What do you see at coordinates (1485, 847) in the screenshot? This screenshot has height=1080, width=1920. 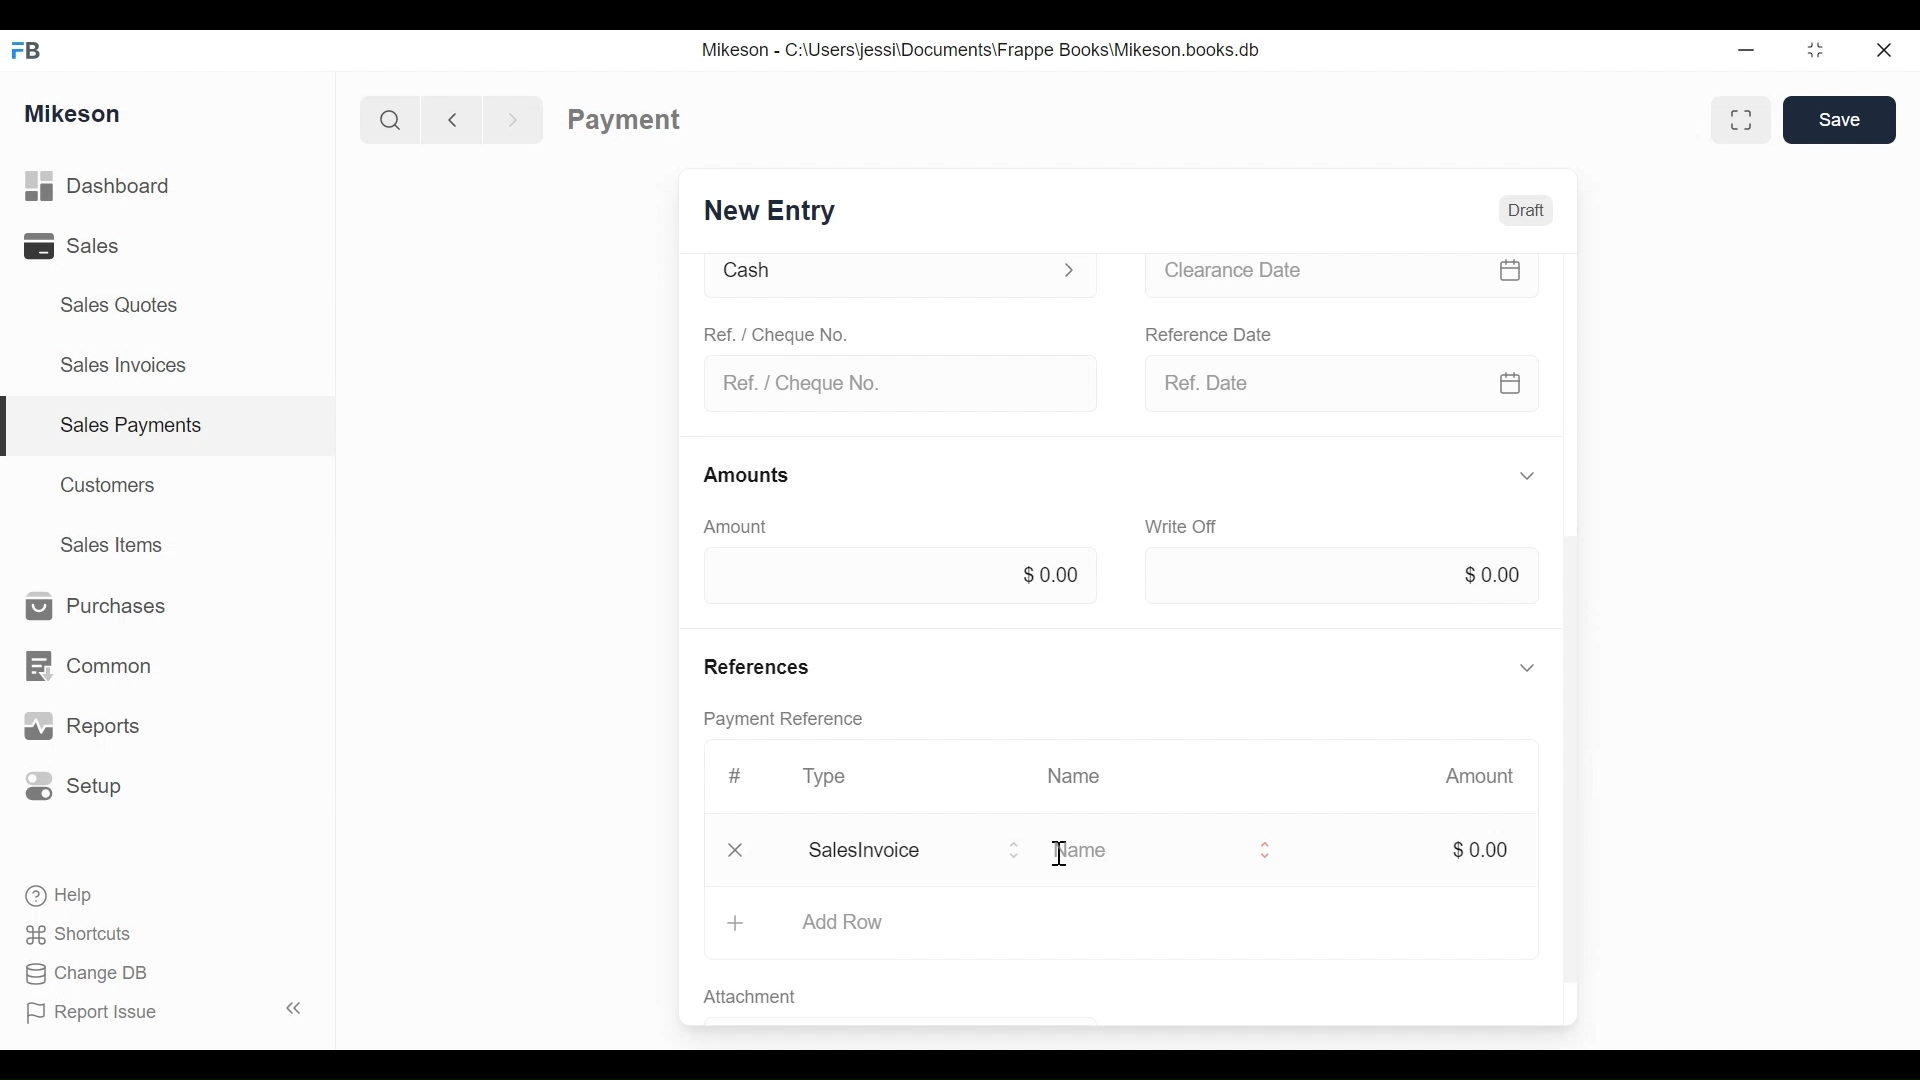 I see `$0.00` at bounding box center [1485, 847].